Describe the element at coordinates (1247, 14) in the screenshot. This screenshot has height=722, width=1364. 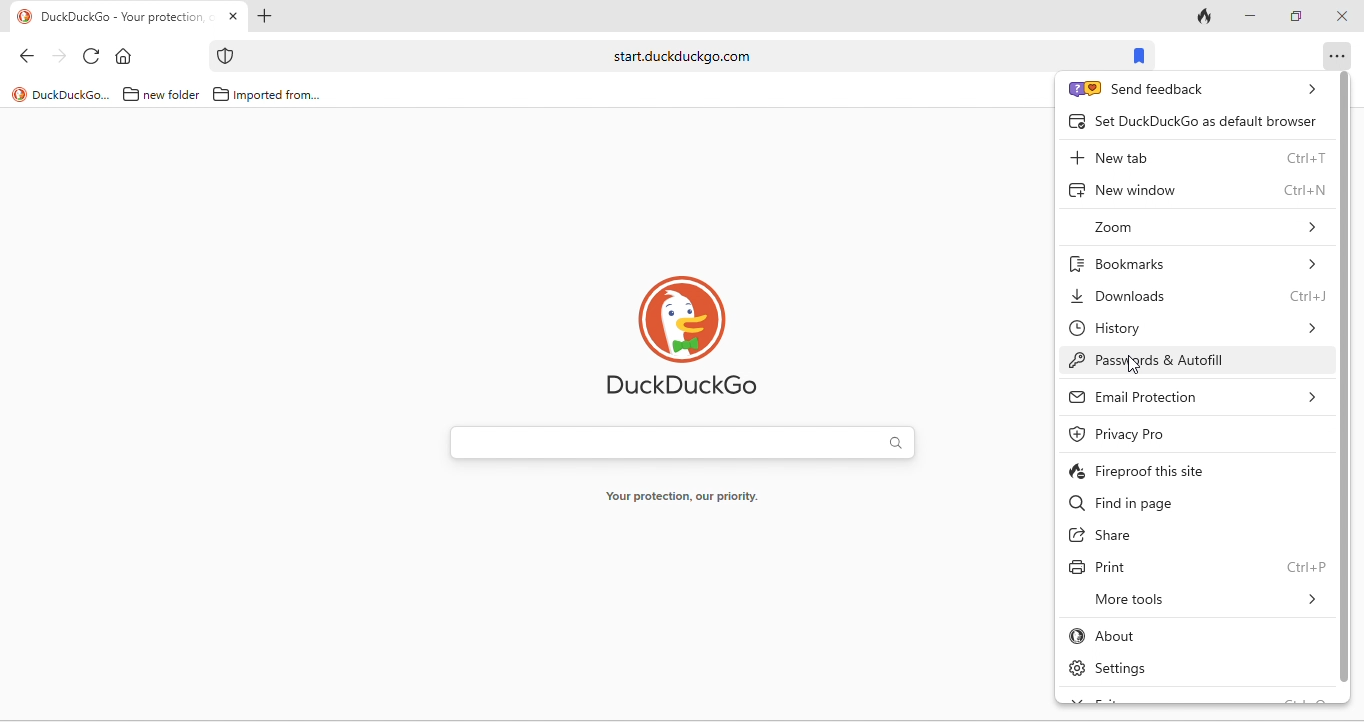
I see `minimize` at that location.